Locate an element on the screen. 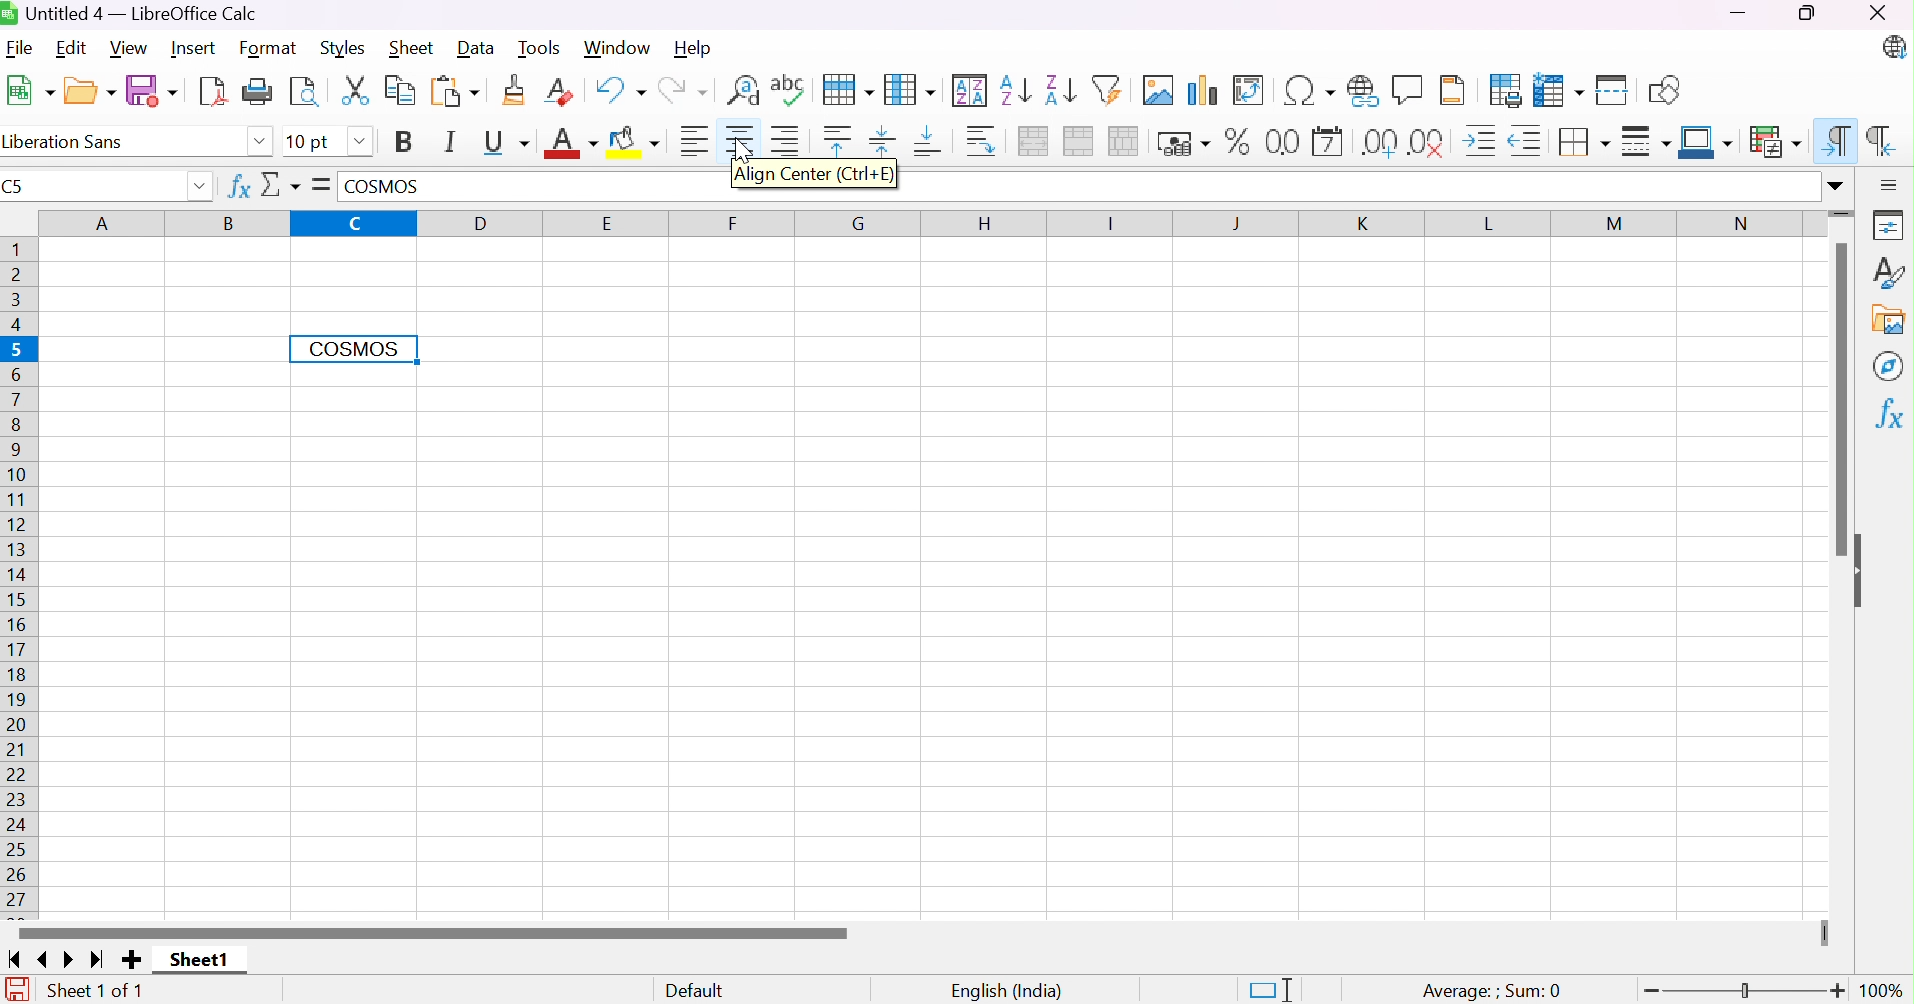 The width and height of the screenshot is (1914, 1004). Hide is located at coordinates (1867, 572).